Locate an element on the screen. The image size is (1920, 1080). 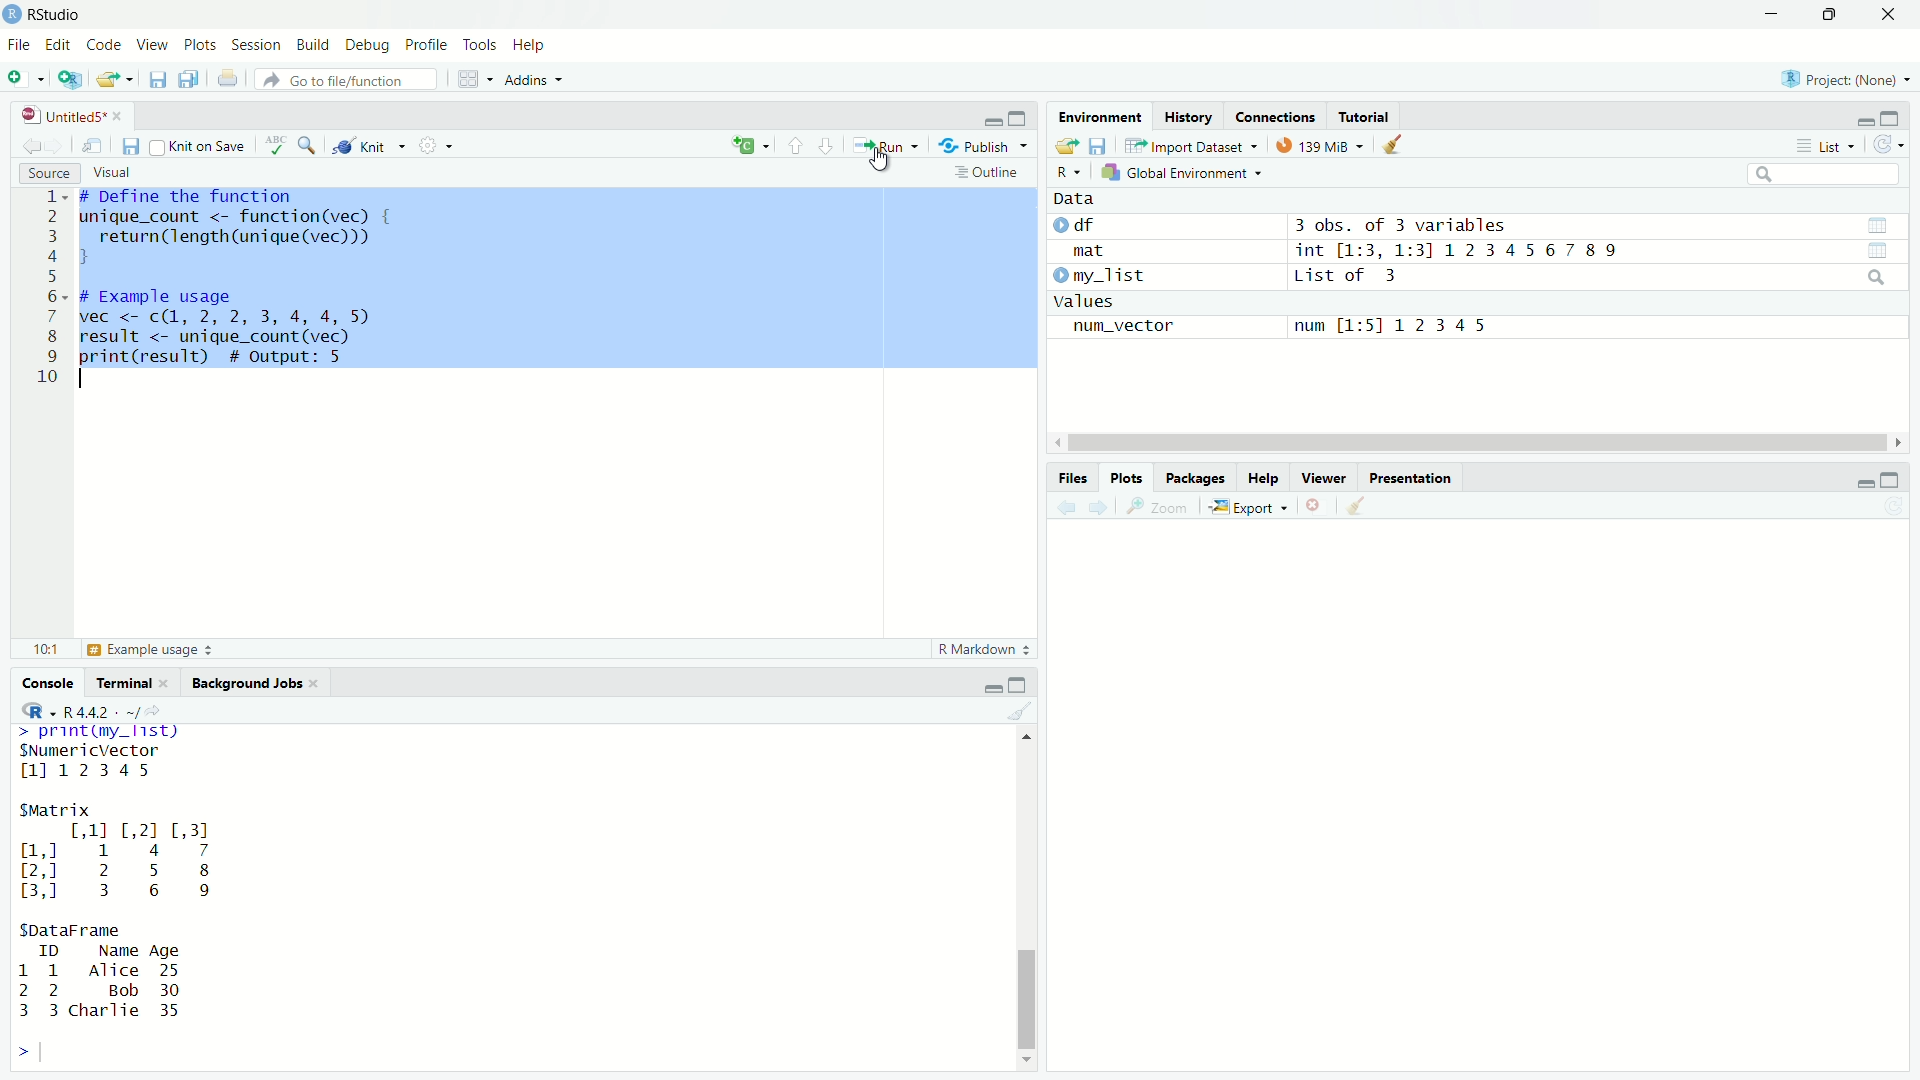
Terminal is located at coordinates (129, 684).